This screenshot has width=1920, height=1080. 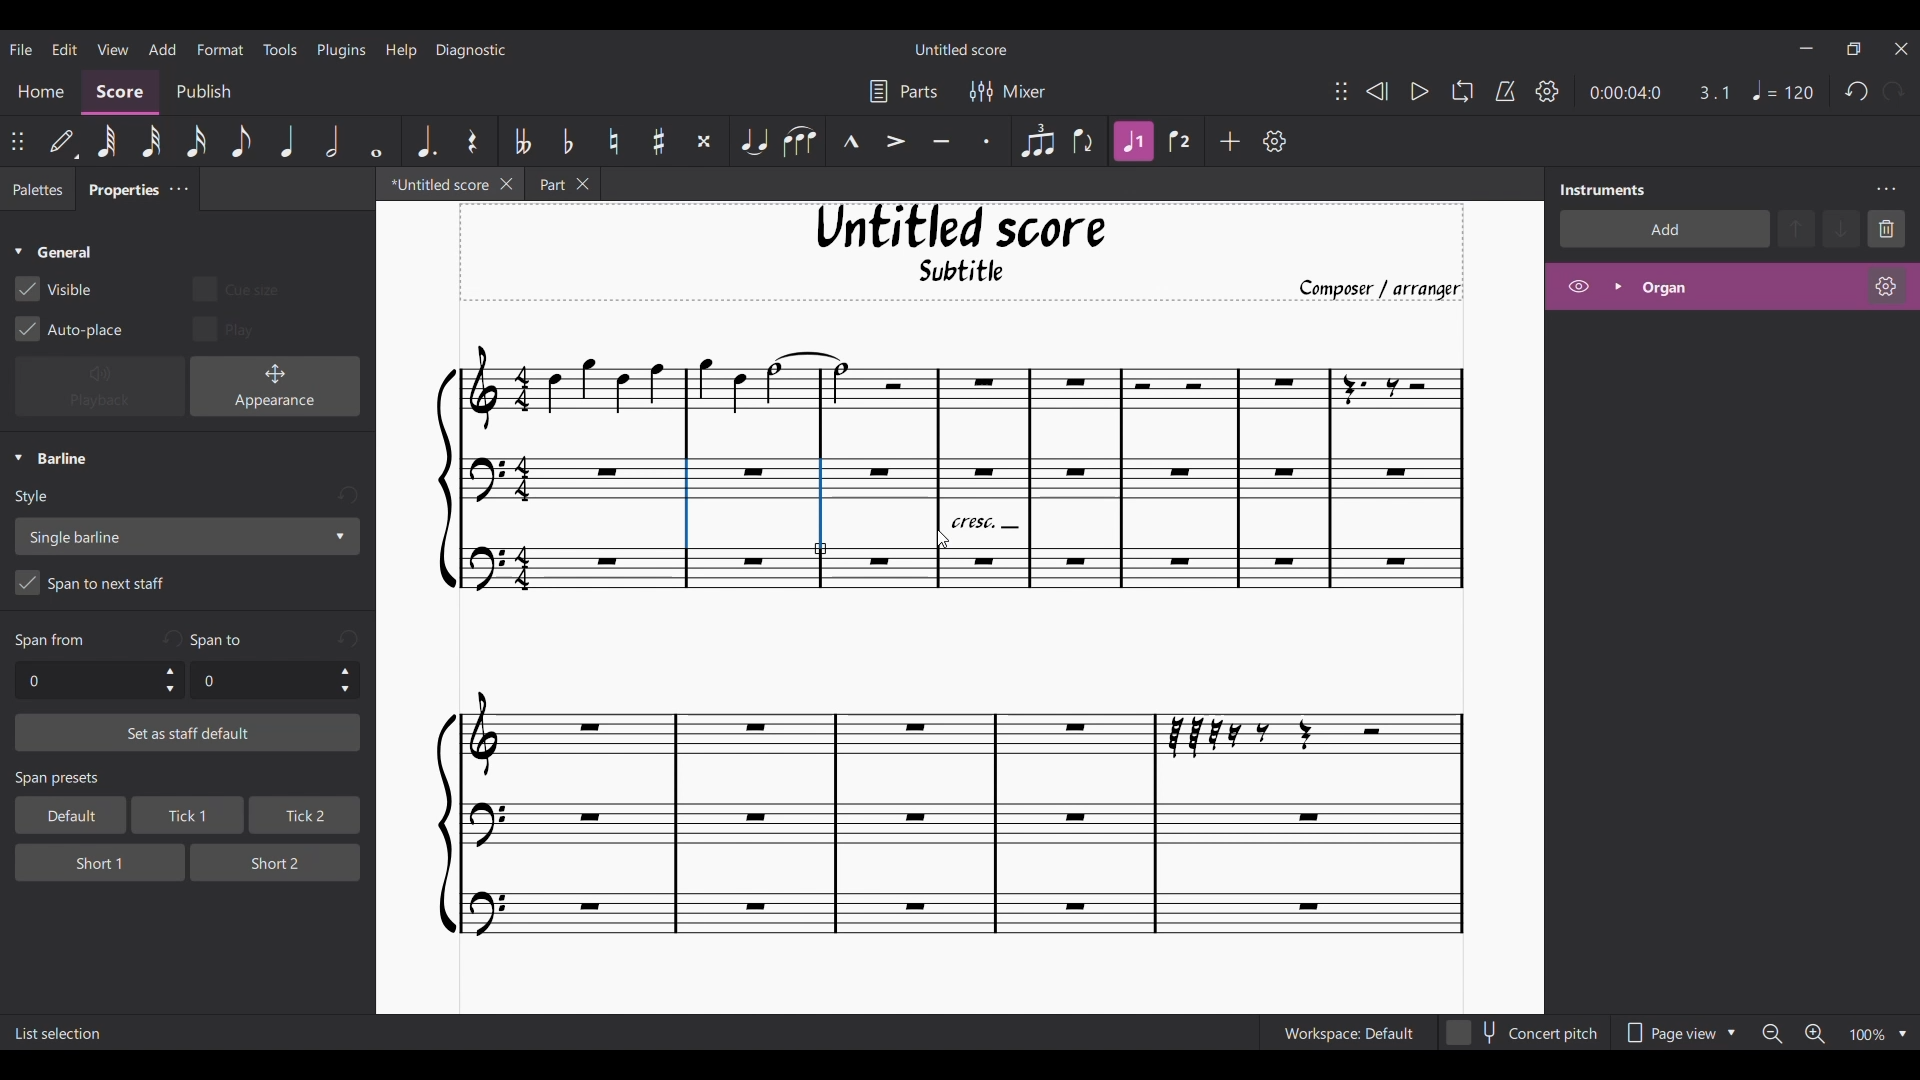 What do you see at coordinates (18, 141) in the screenshot?
I see `Change position of toolbar attached` at bounding box center [18, 141].